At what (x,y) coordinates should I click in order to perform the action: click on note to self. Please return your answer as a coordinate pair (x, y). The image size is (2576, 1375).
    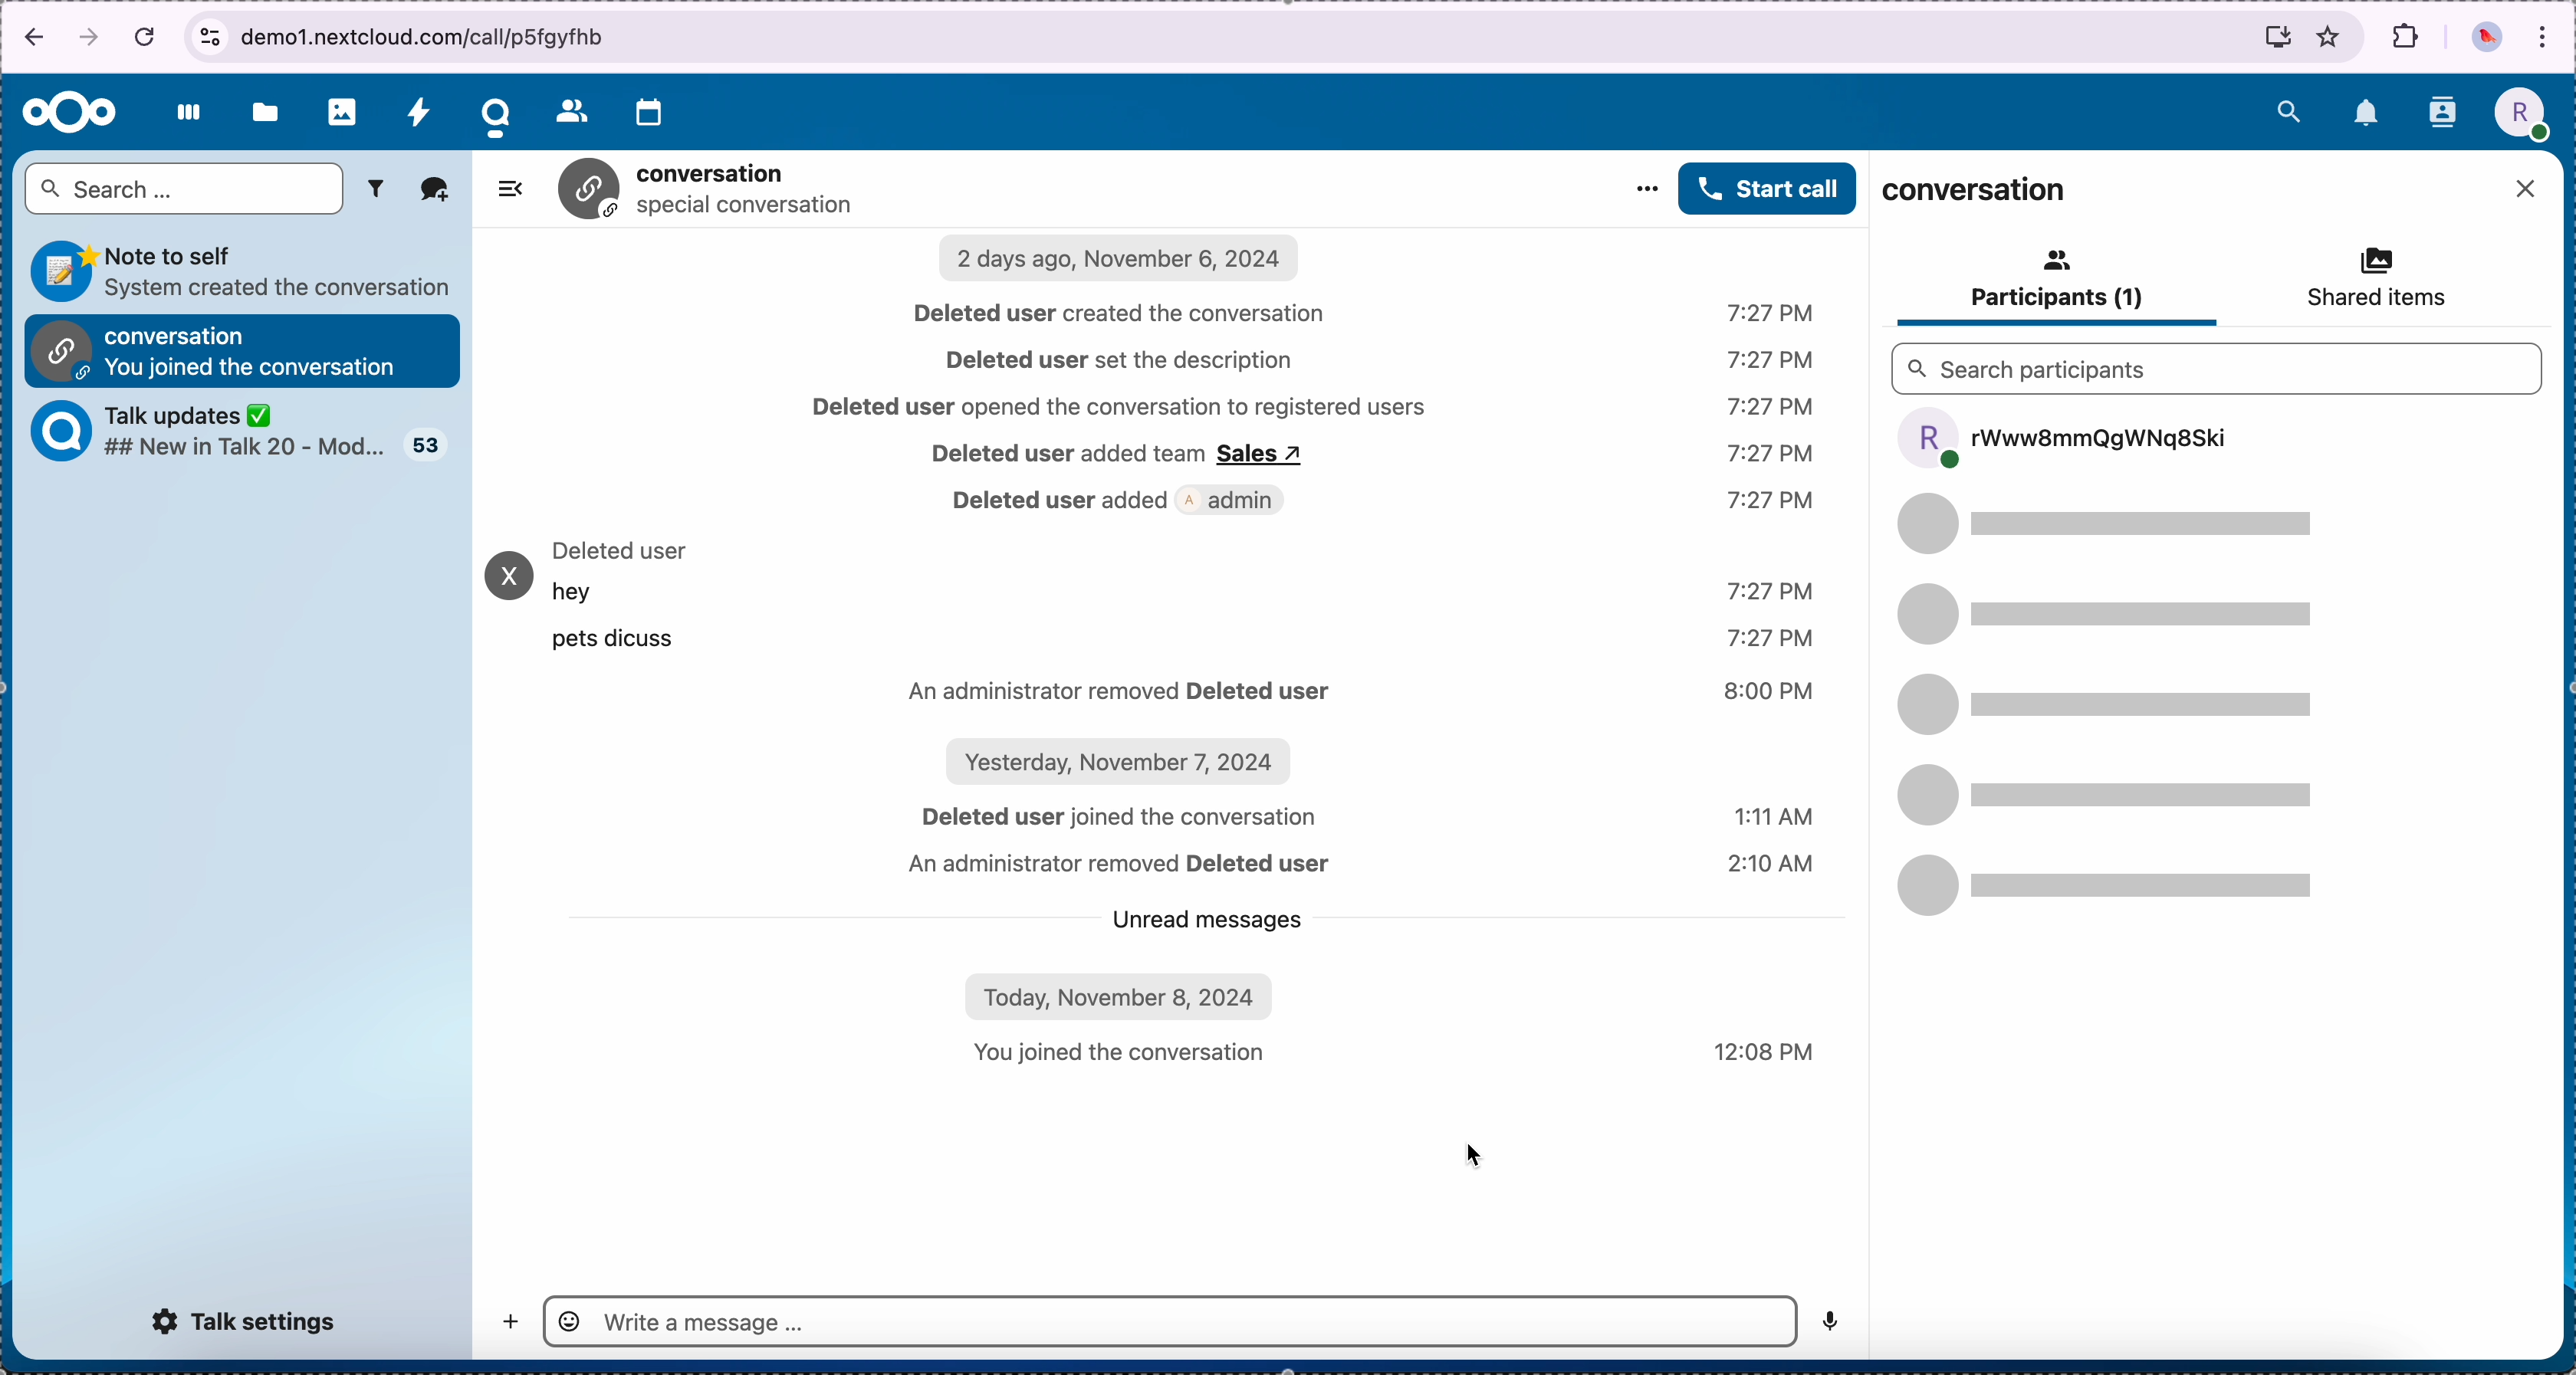
    Looking at the image, I should click on (246, 269).